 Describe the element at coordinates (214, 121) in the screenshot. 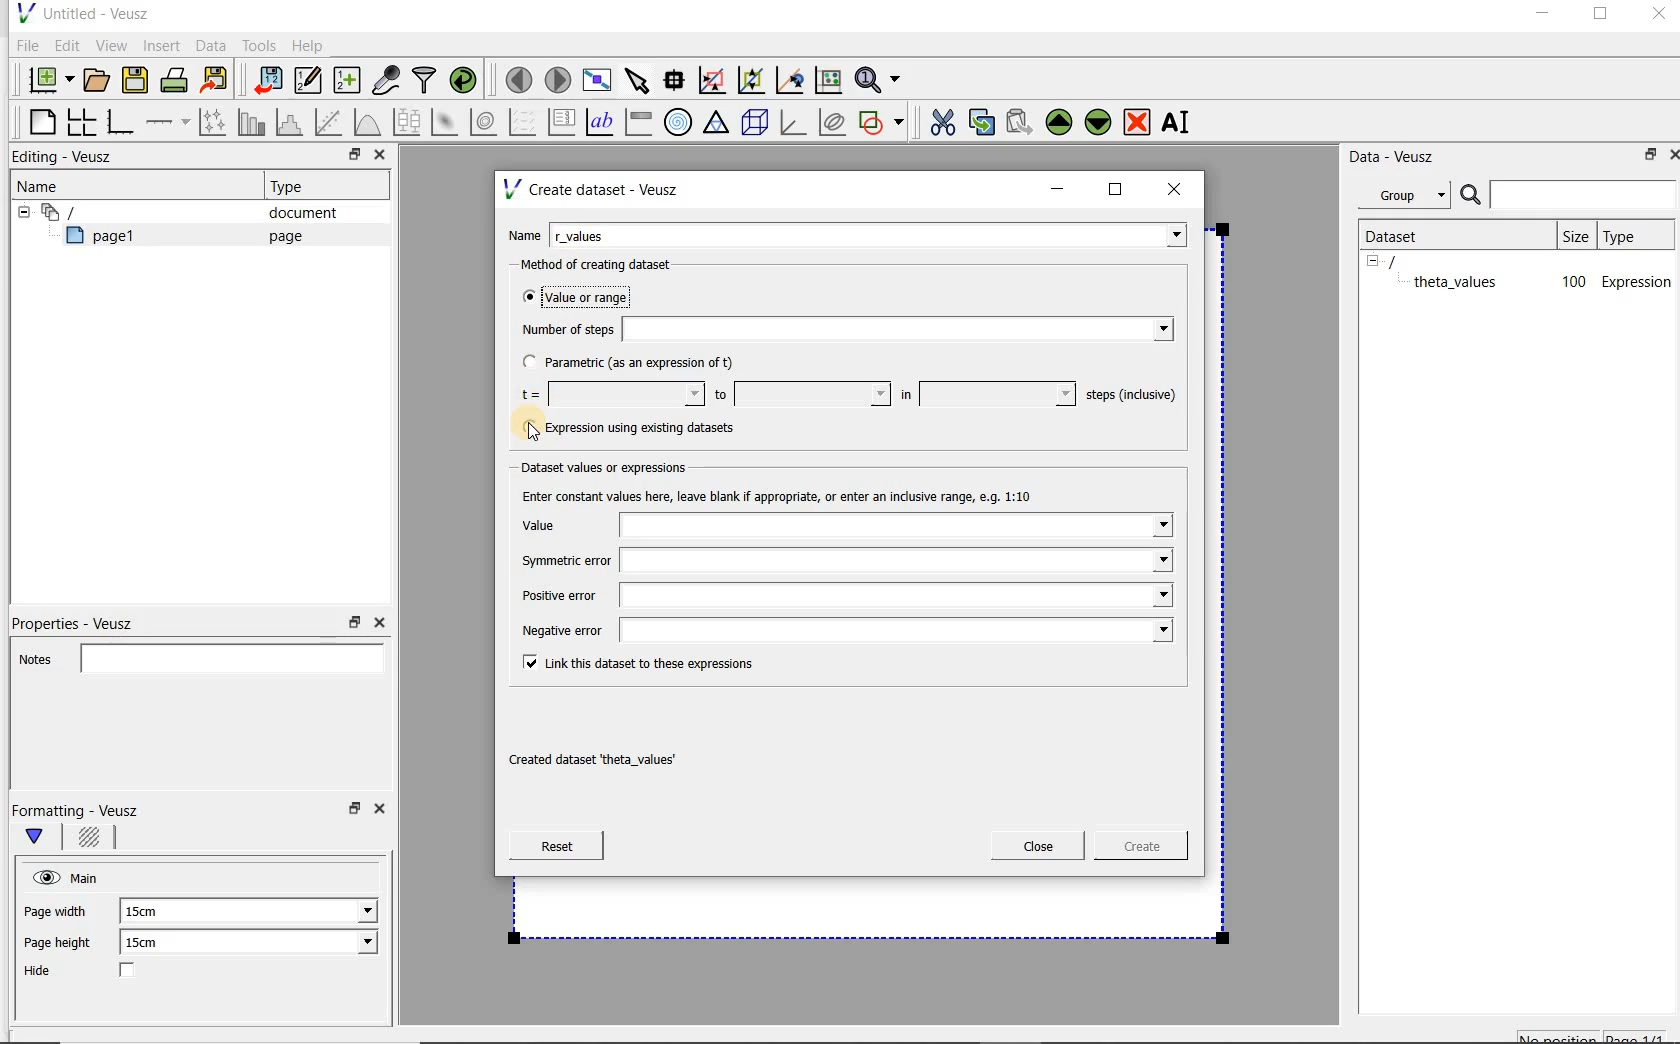

I see `Plot points with lines and error bars` at that location.